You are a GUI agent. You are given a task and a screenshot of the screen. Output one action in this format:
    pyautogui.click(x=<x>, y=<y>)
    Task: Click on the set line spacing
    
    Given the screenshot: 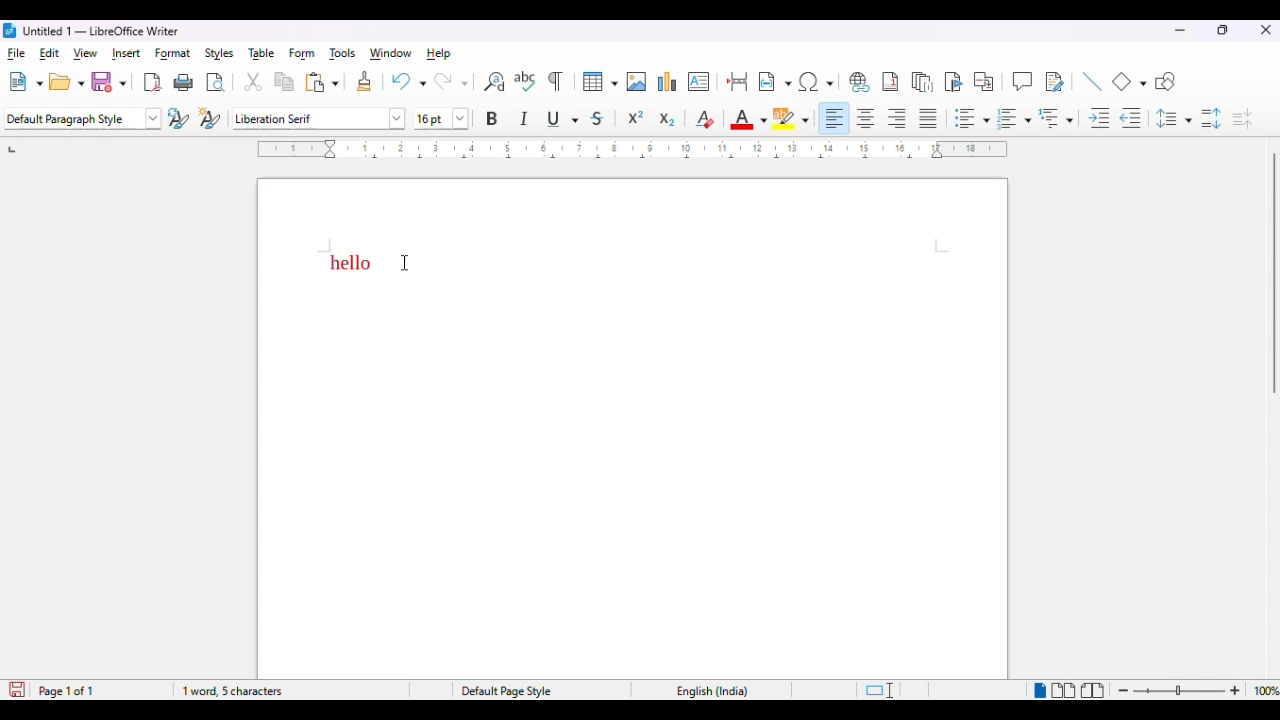 What is the action you would take?
    pyautogui.click(x=1174, y=118)
    